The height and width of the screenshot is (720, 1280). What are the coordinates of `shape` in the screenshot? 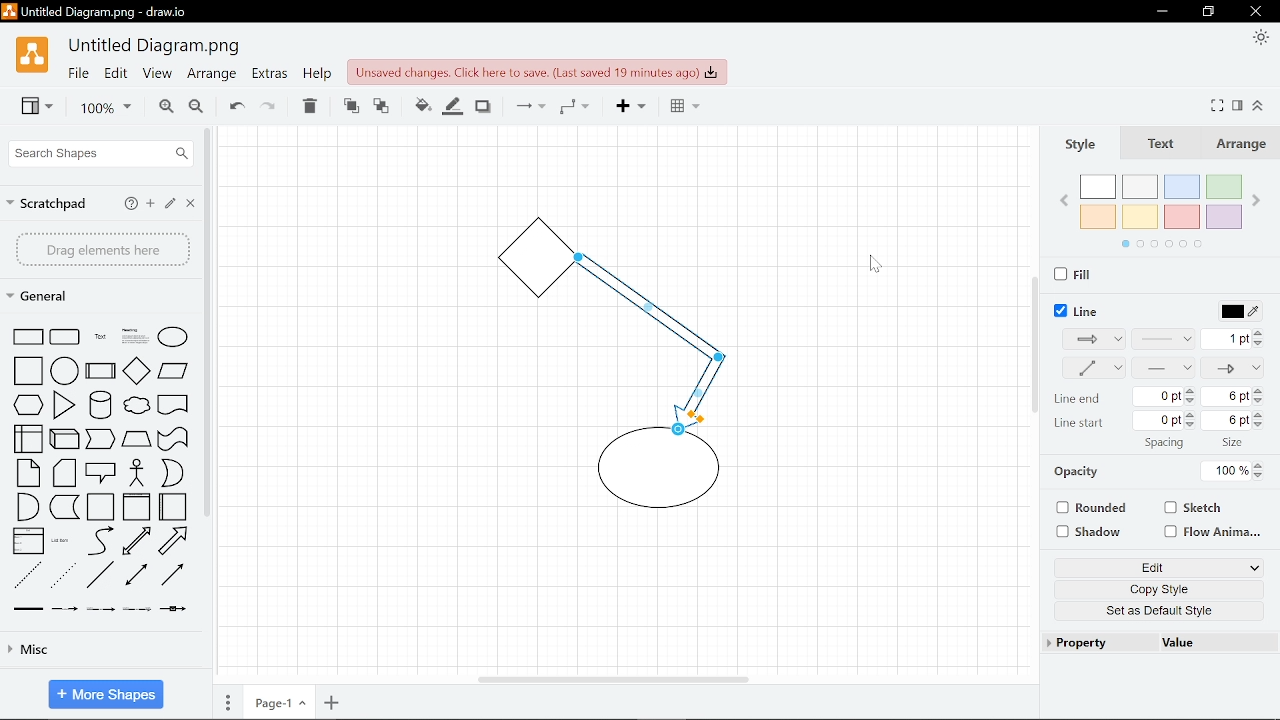 It's located at (67, 610).